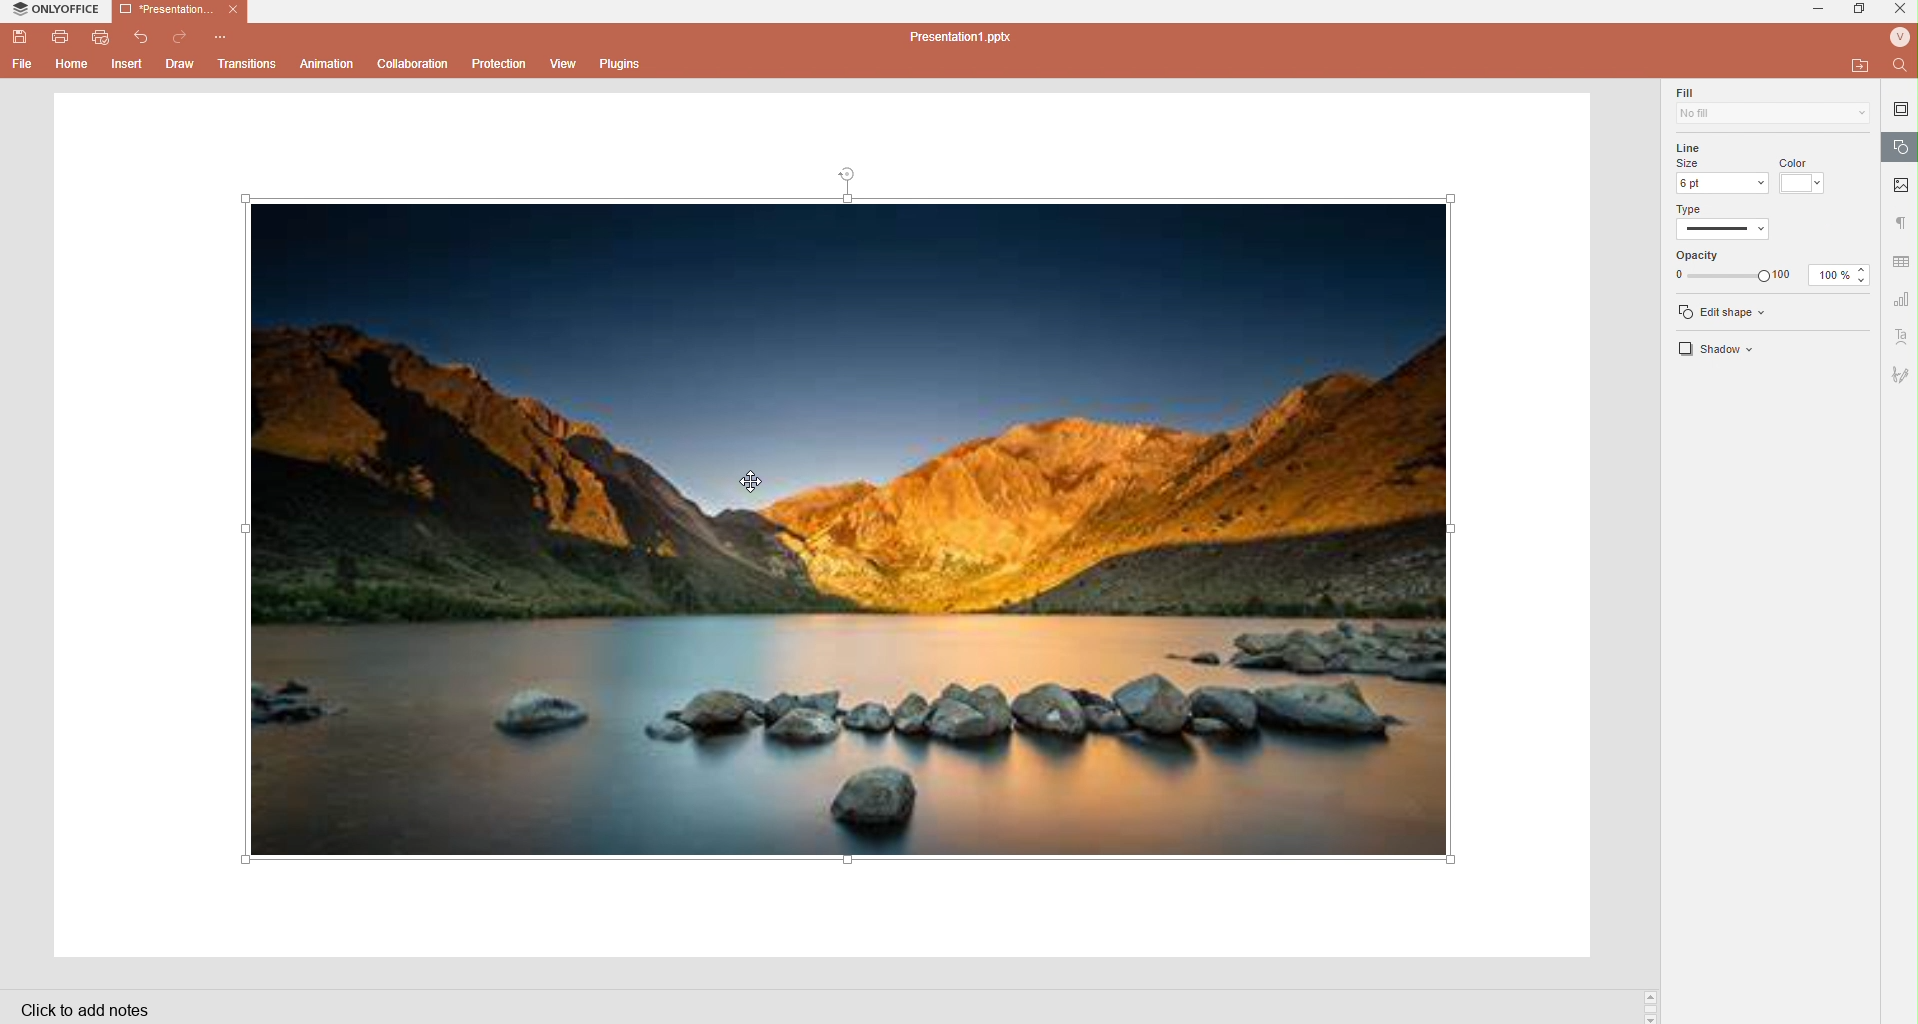 The height and width of the screenshot is (1024, 1918). I want to click on edit shape, so click(1733, 313).